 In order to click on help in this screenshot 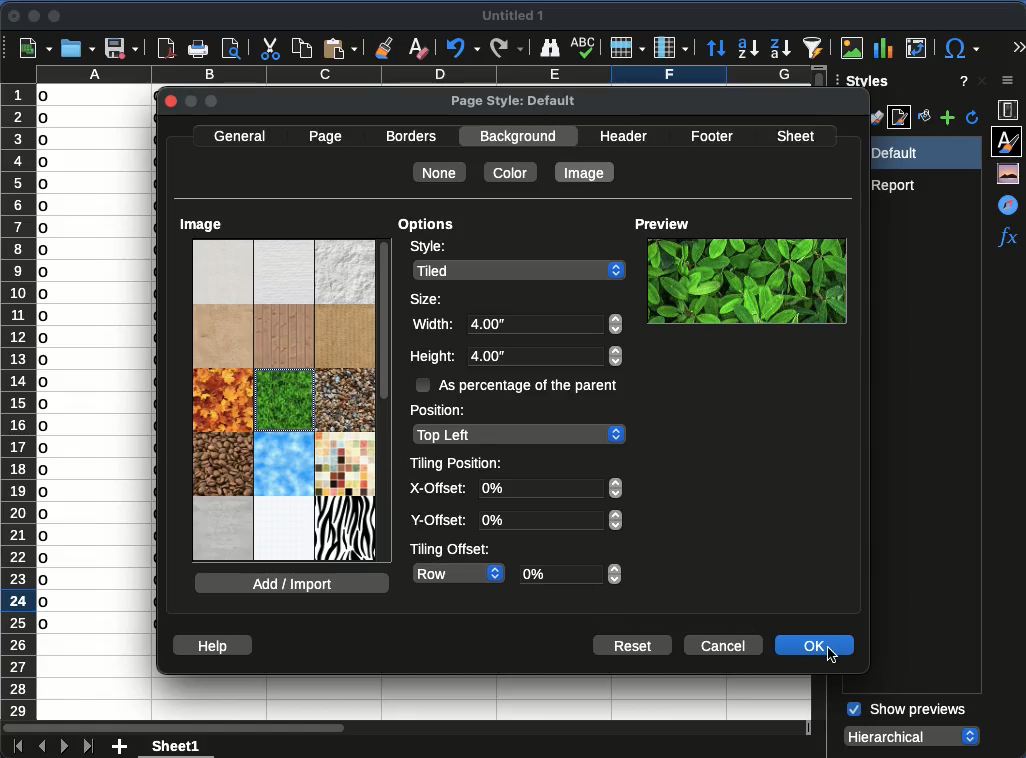, I will do `click(210, 644)`.